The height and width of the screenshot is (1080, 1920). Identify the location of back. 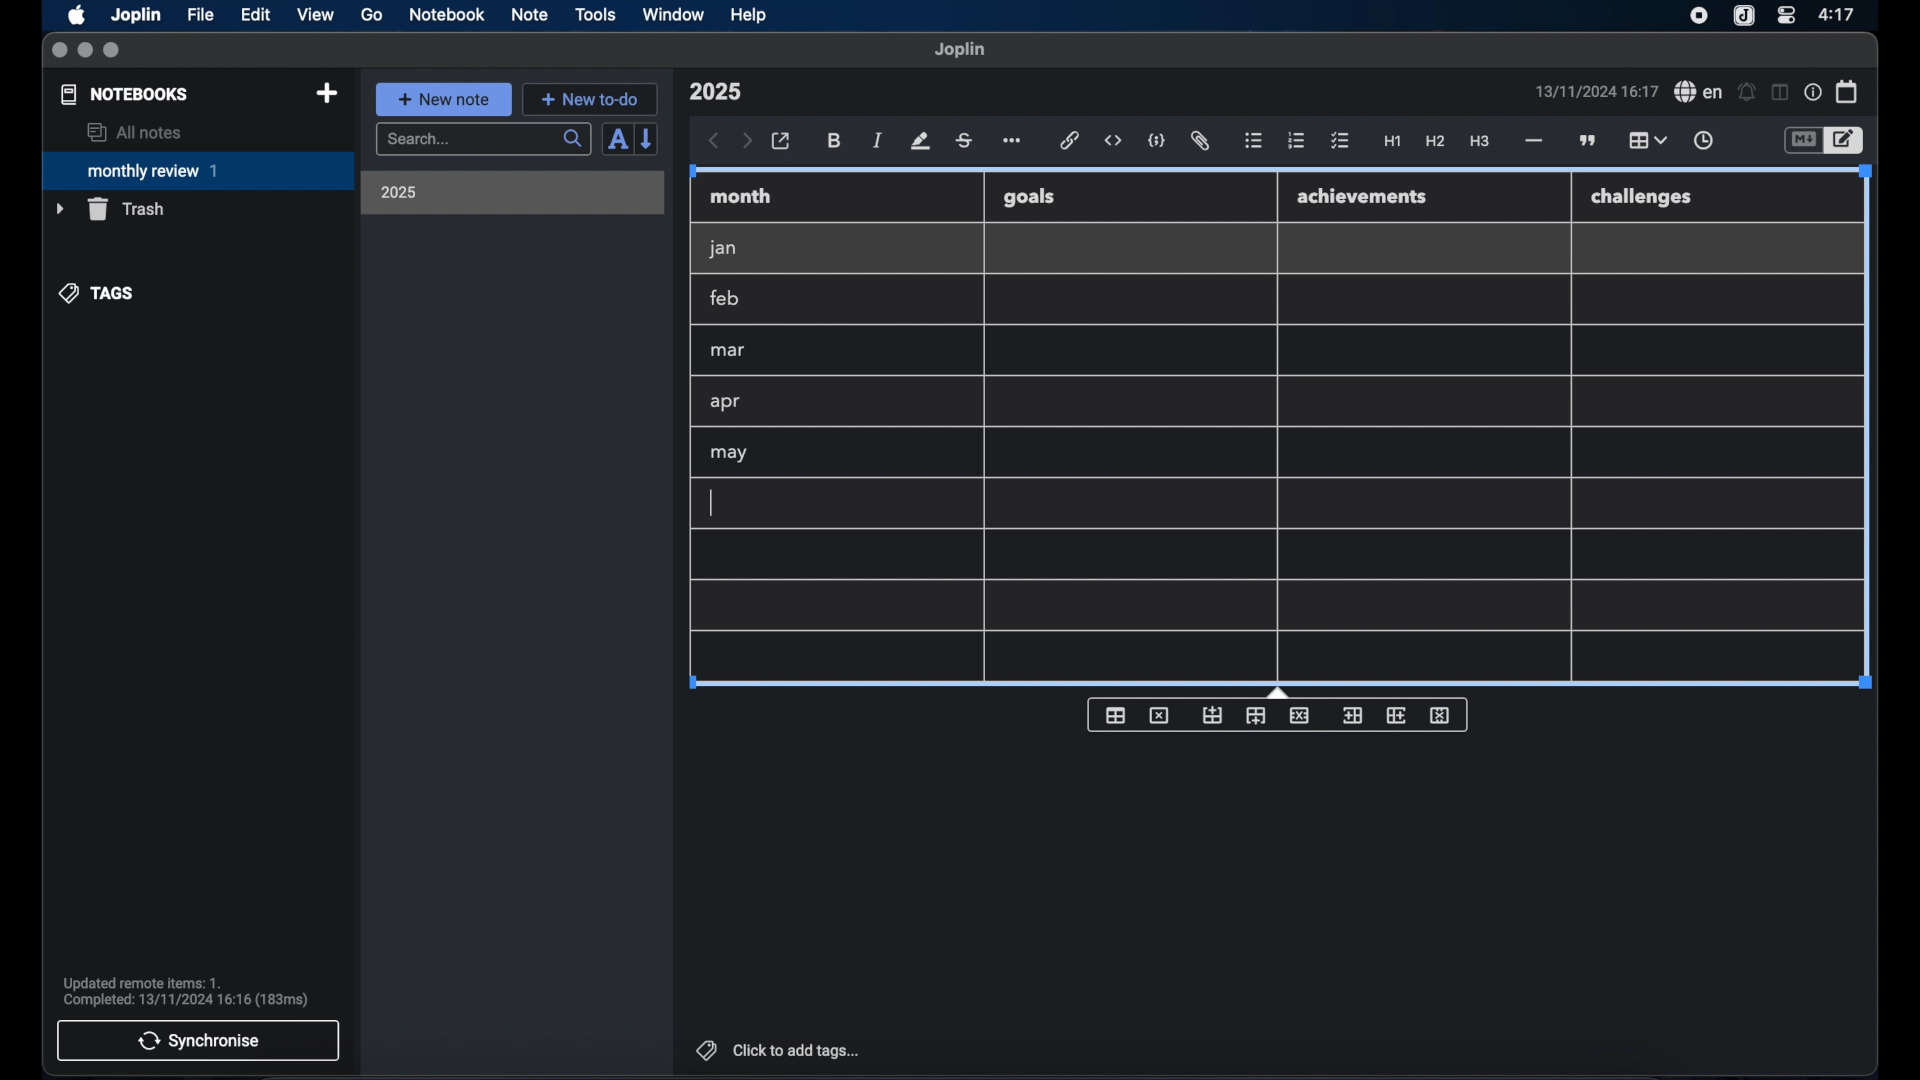
(714, 141).